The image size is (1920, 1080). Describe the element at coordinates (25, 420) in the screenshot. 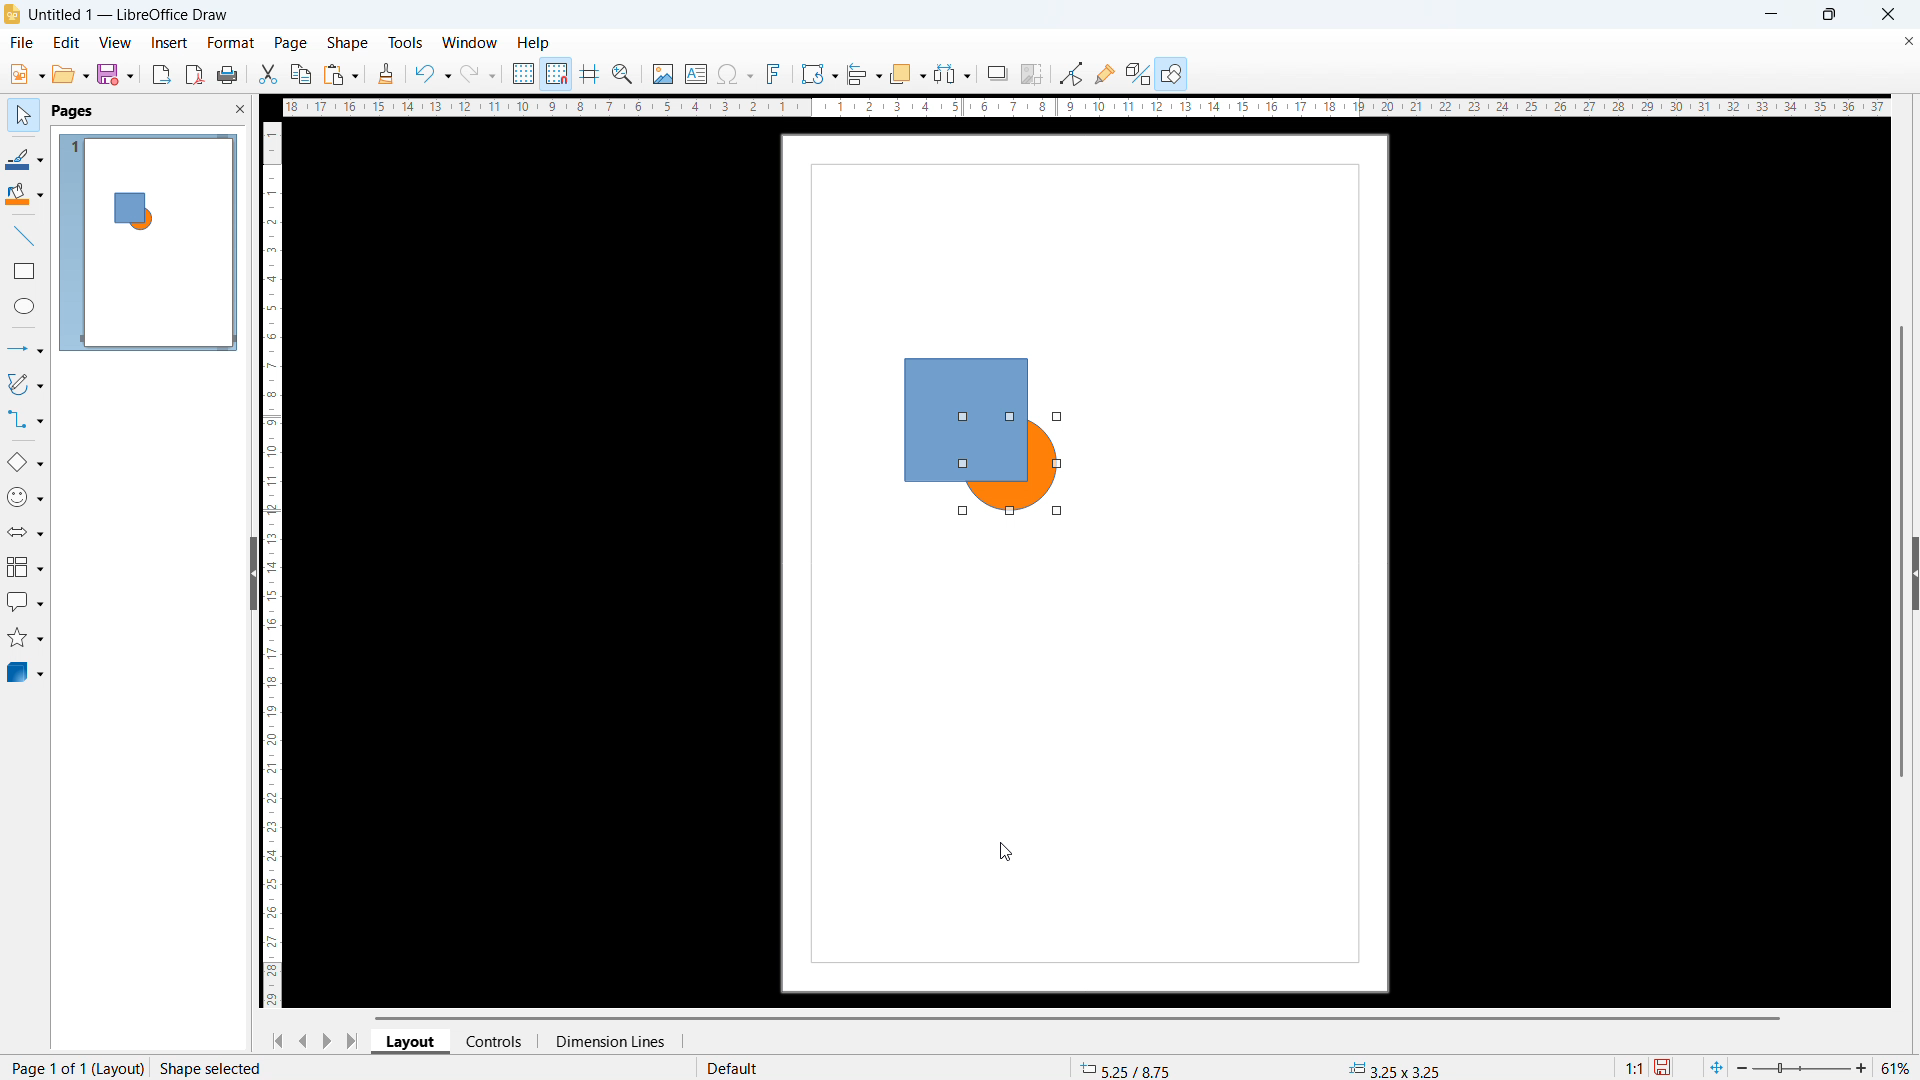

I see `Connectors ` at that location.